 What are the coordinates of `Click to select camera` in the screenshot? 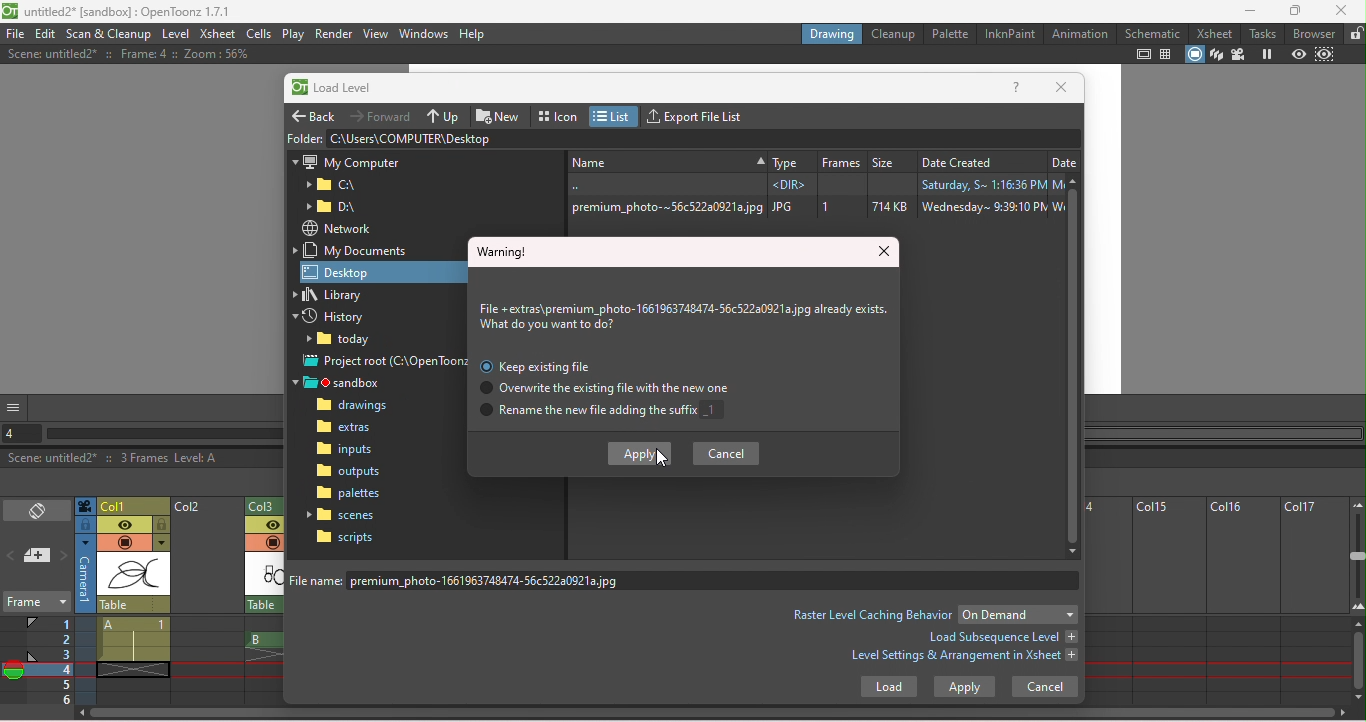 It's located at (86, 574).